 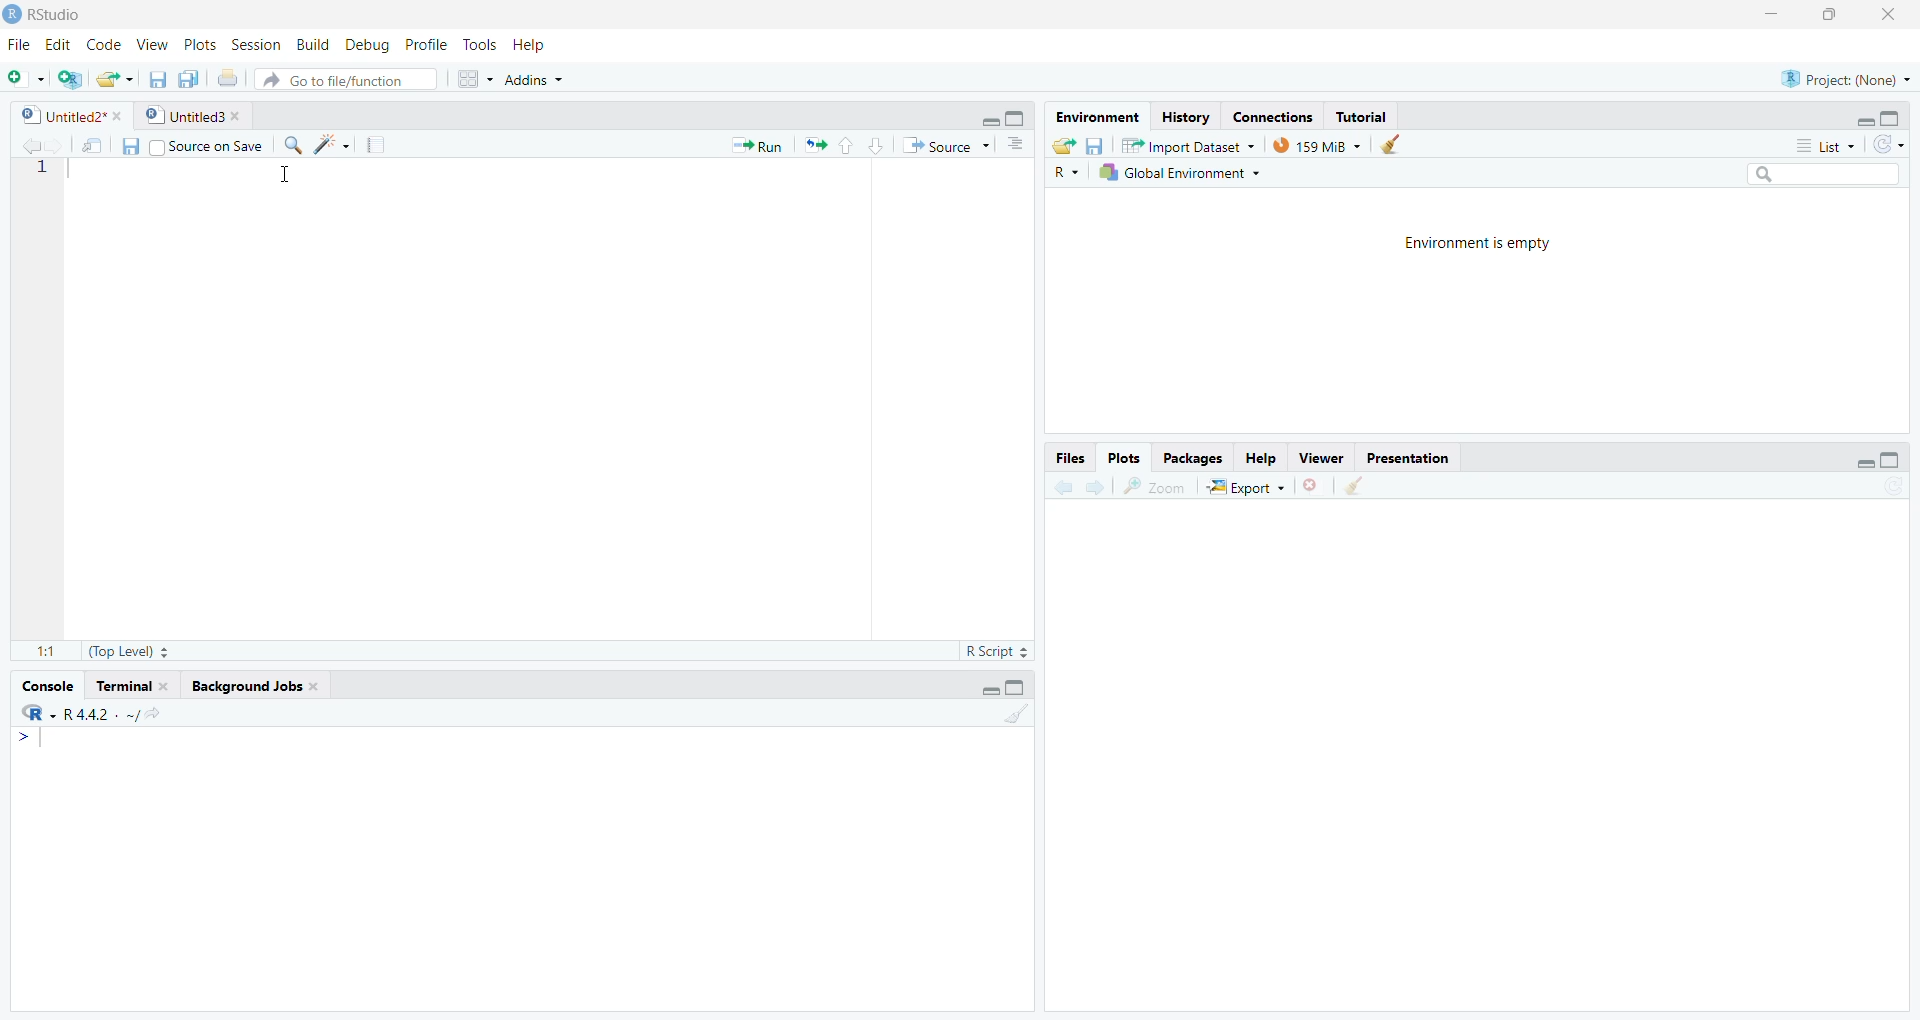 I want to click on Terminal, so click(x=132, y=686).